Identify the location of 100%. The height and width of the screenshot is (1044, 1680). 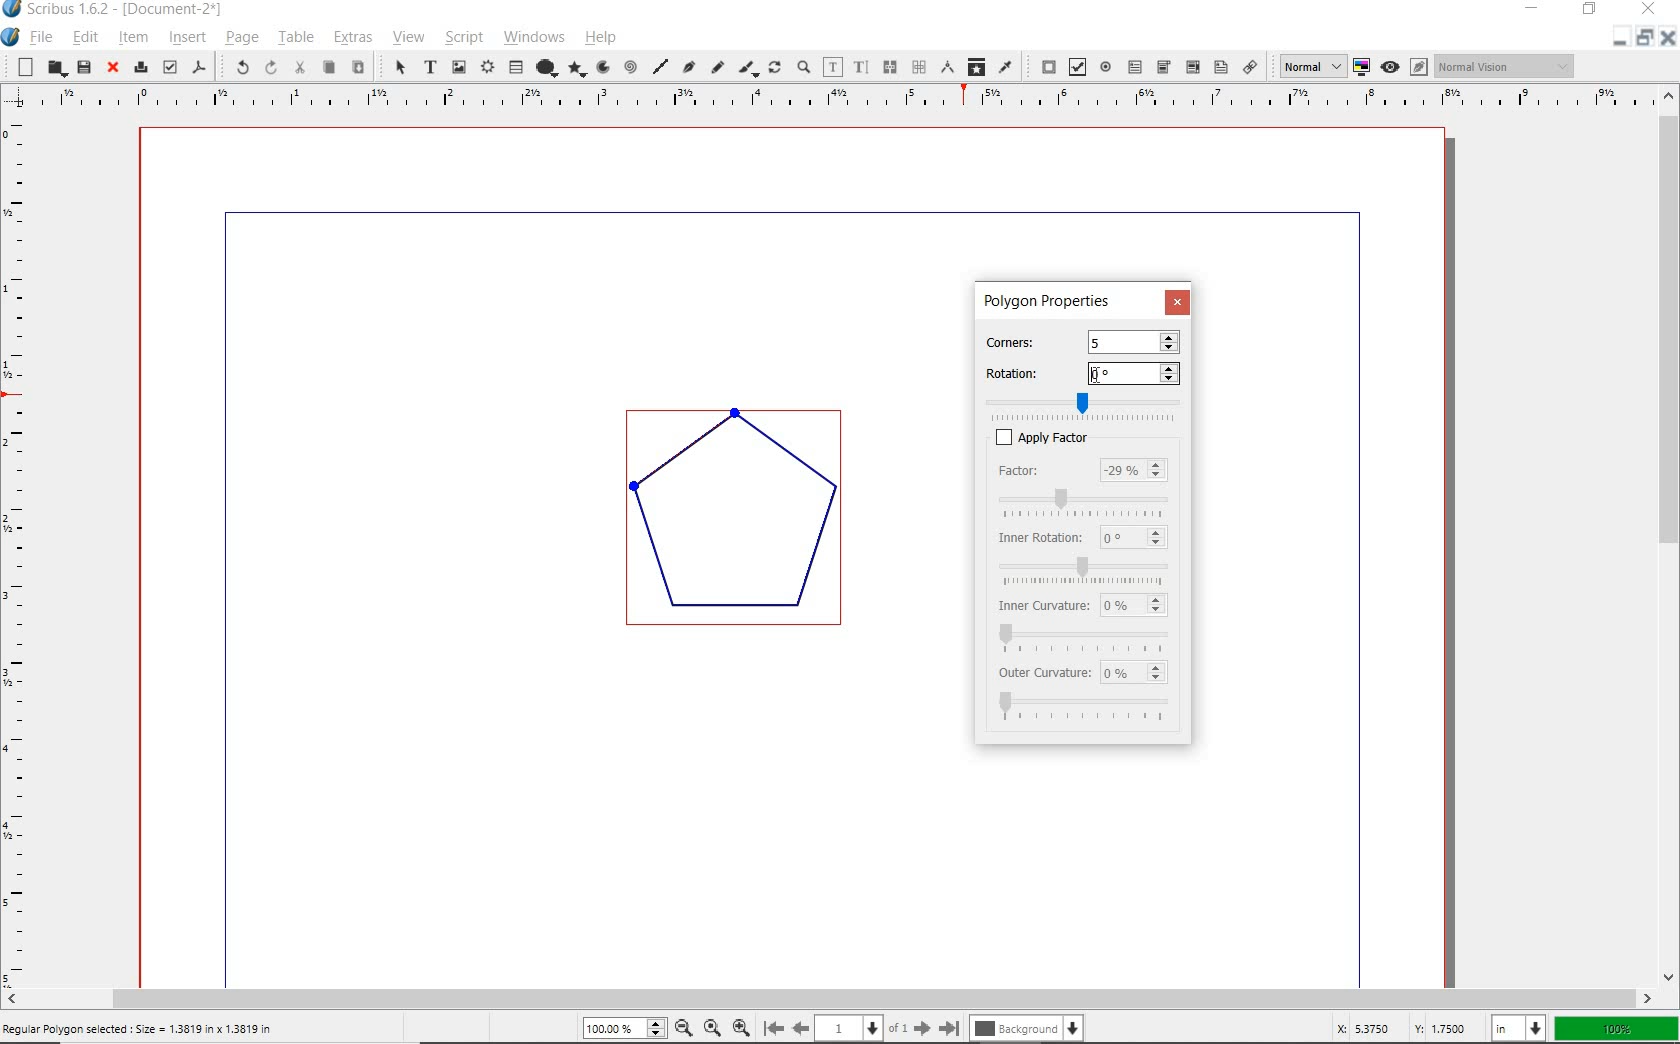
(1613, 1027).